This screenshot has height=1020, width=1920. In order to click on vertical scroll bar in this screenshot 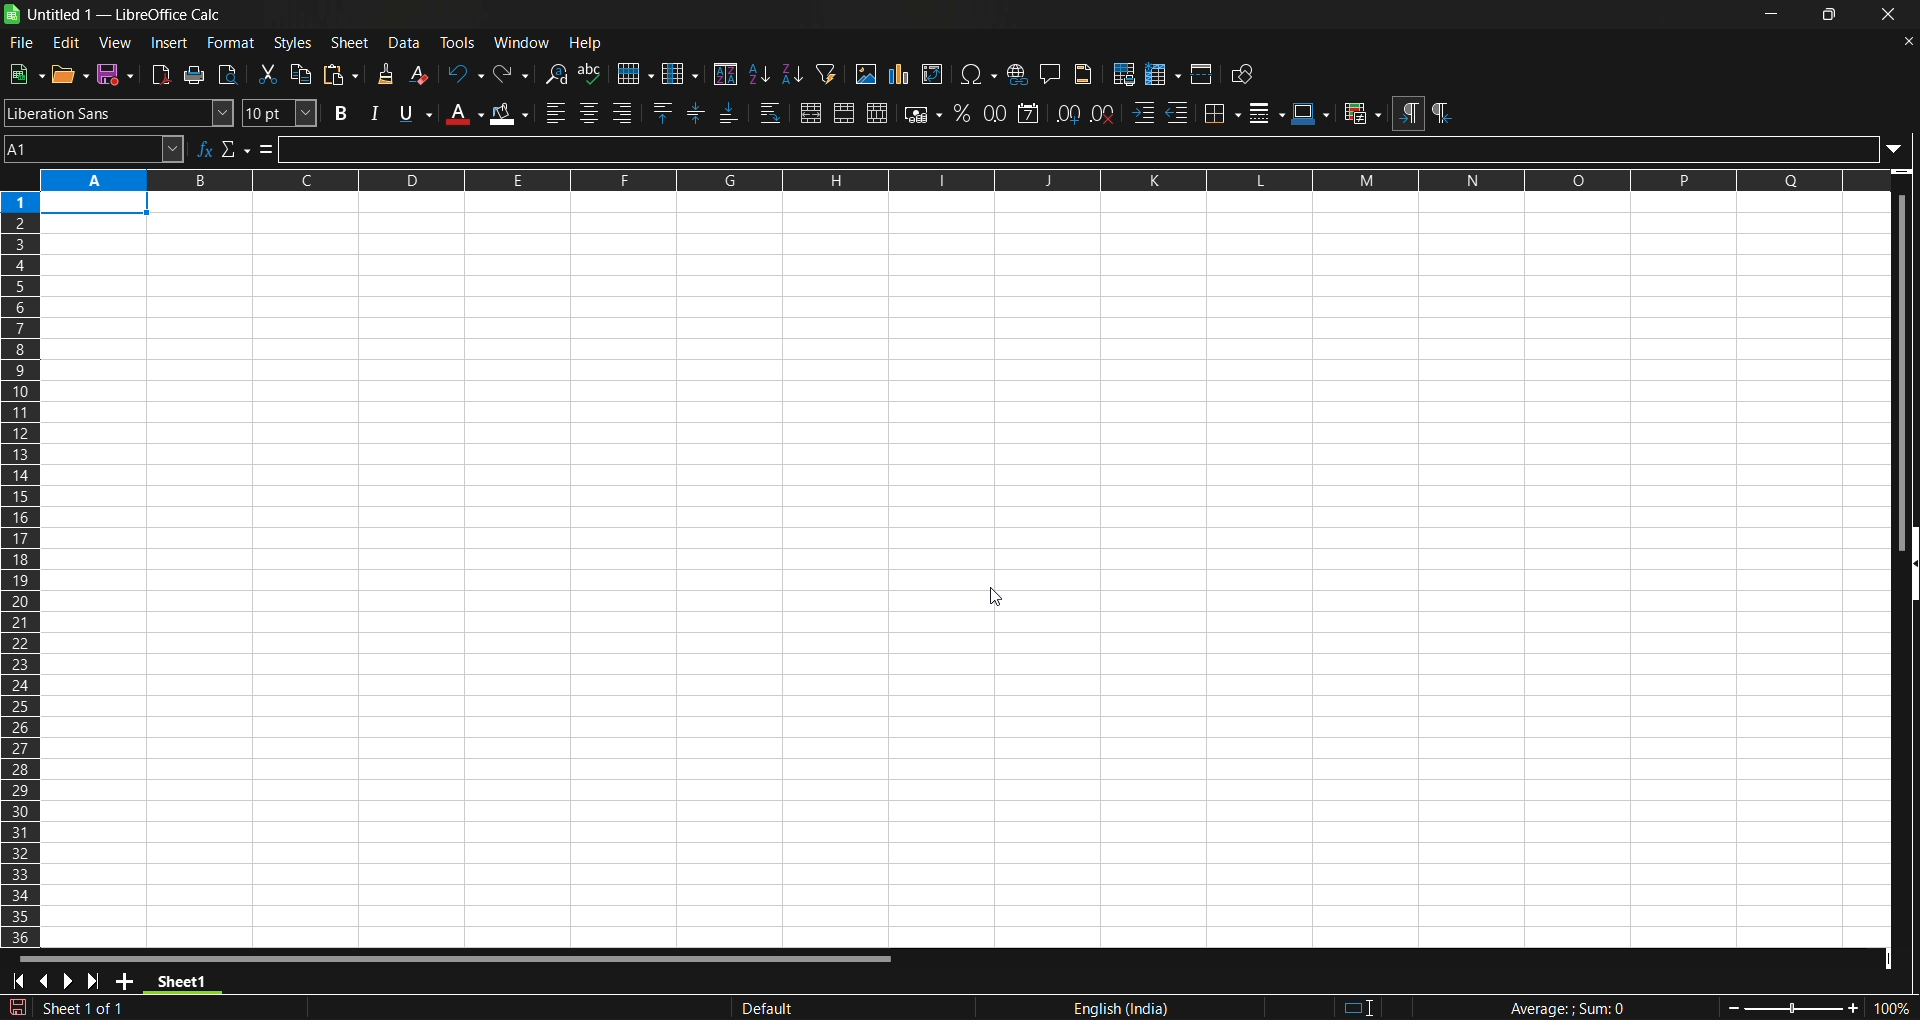, I will do `click(1898, 359)`.